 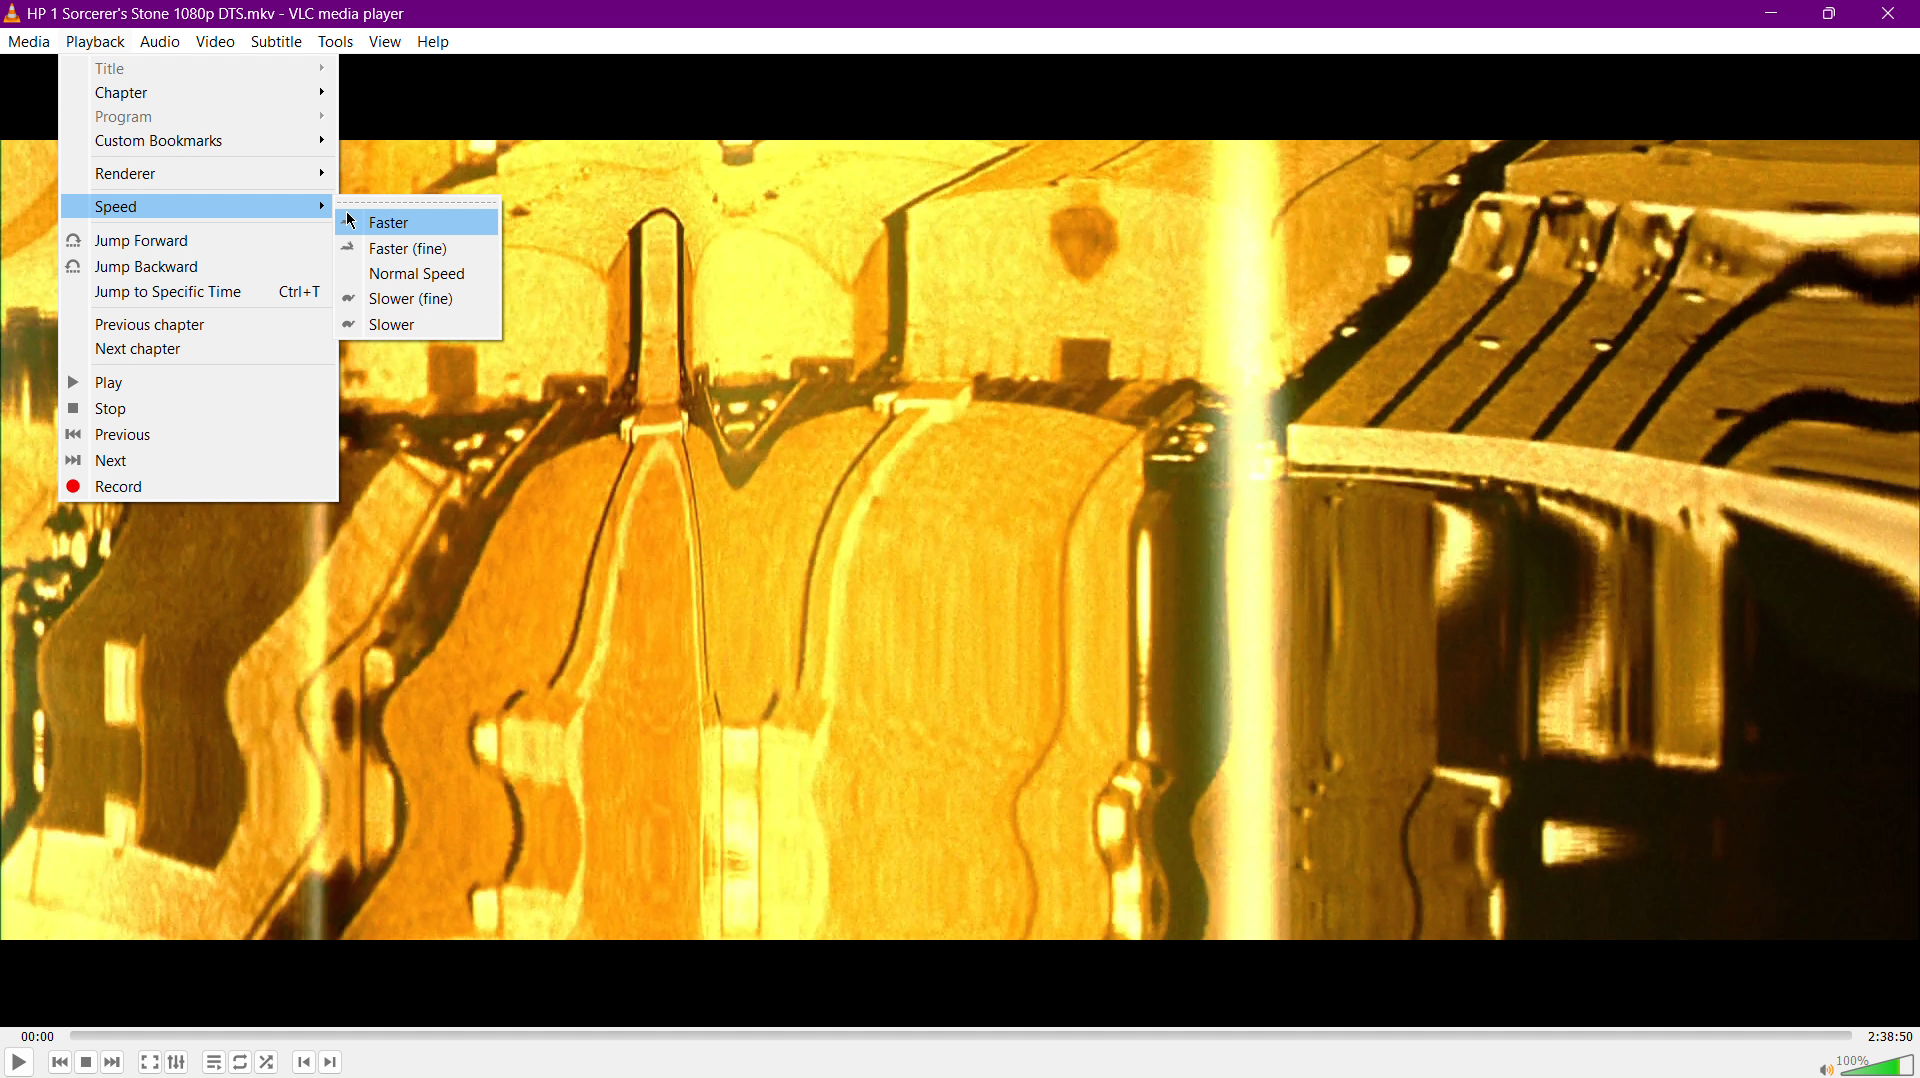 I want to click on Toggle Loop, so click(x=241, y=1062).